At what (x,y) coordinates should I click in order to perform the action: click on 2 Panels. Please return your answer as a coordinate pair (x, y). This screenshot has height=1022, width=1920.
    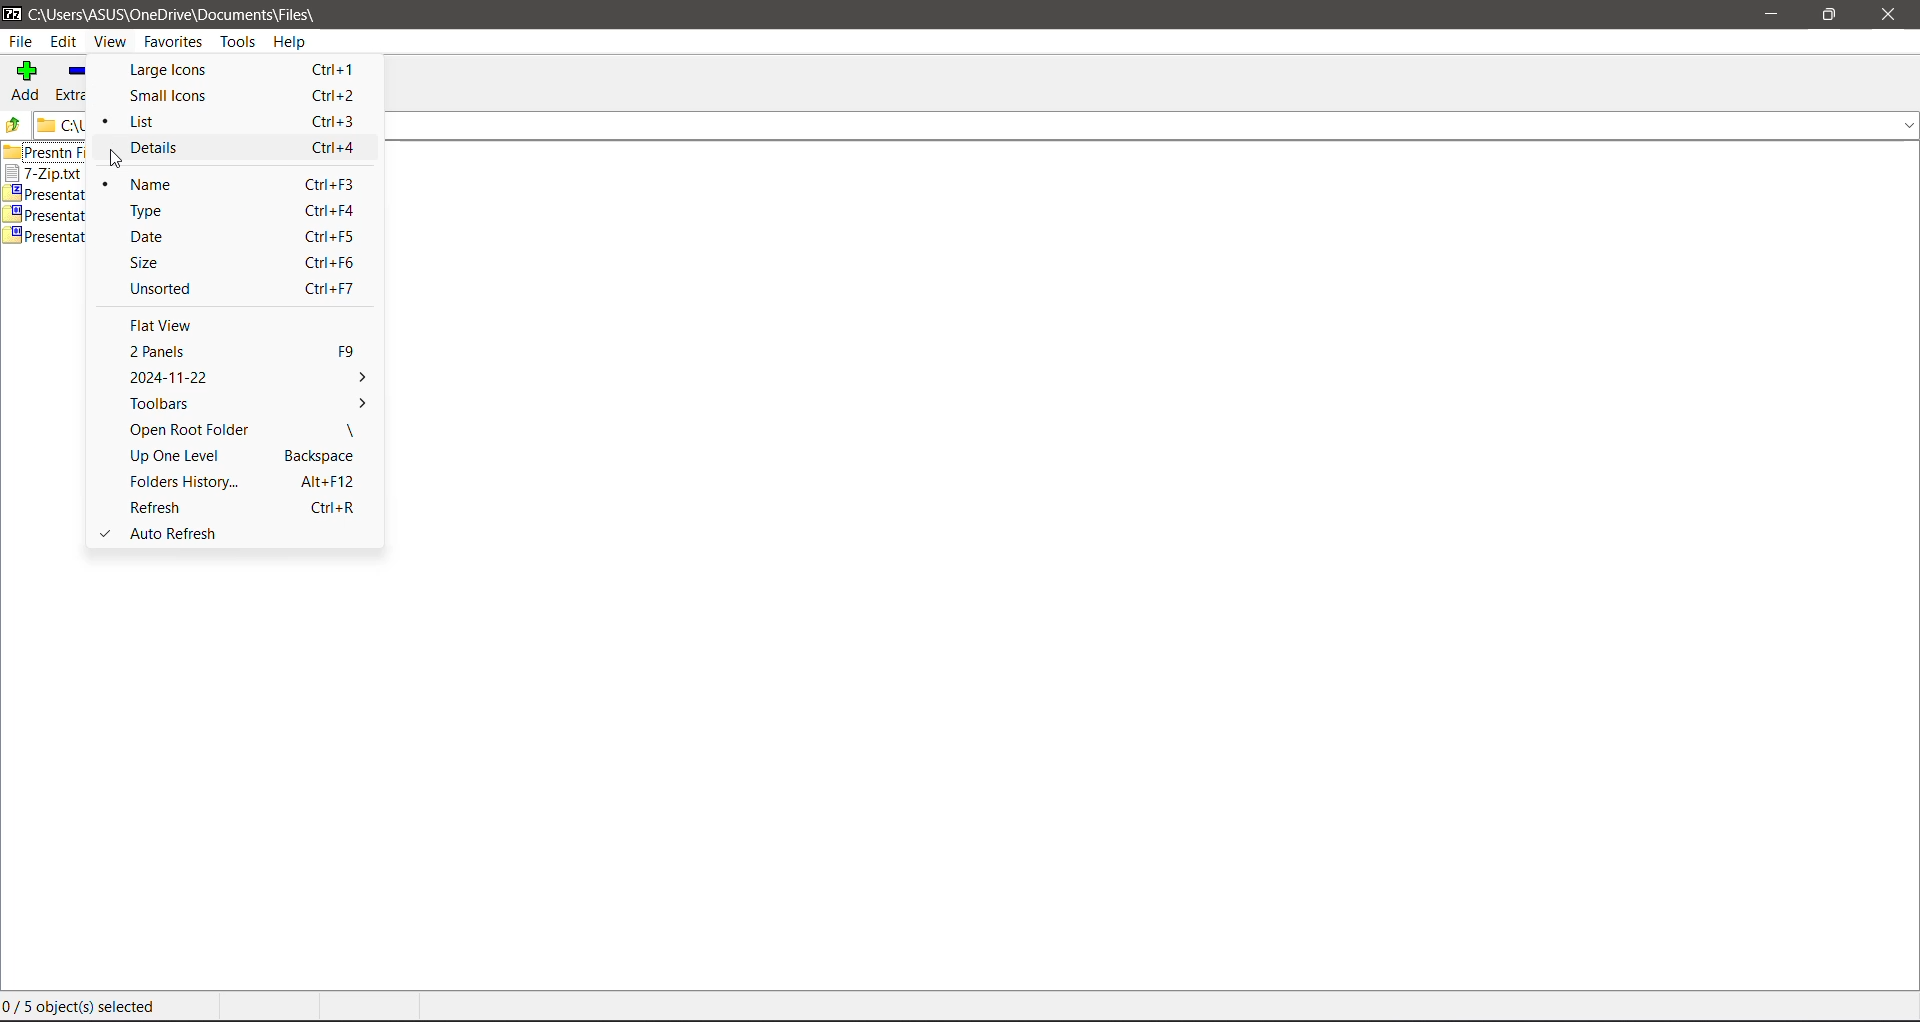
    Looking at the image, I should click on (247, 353).